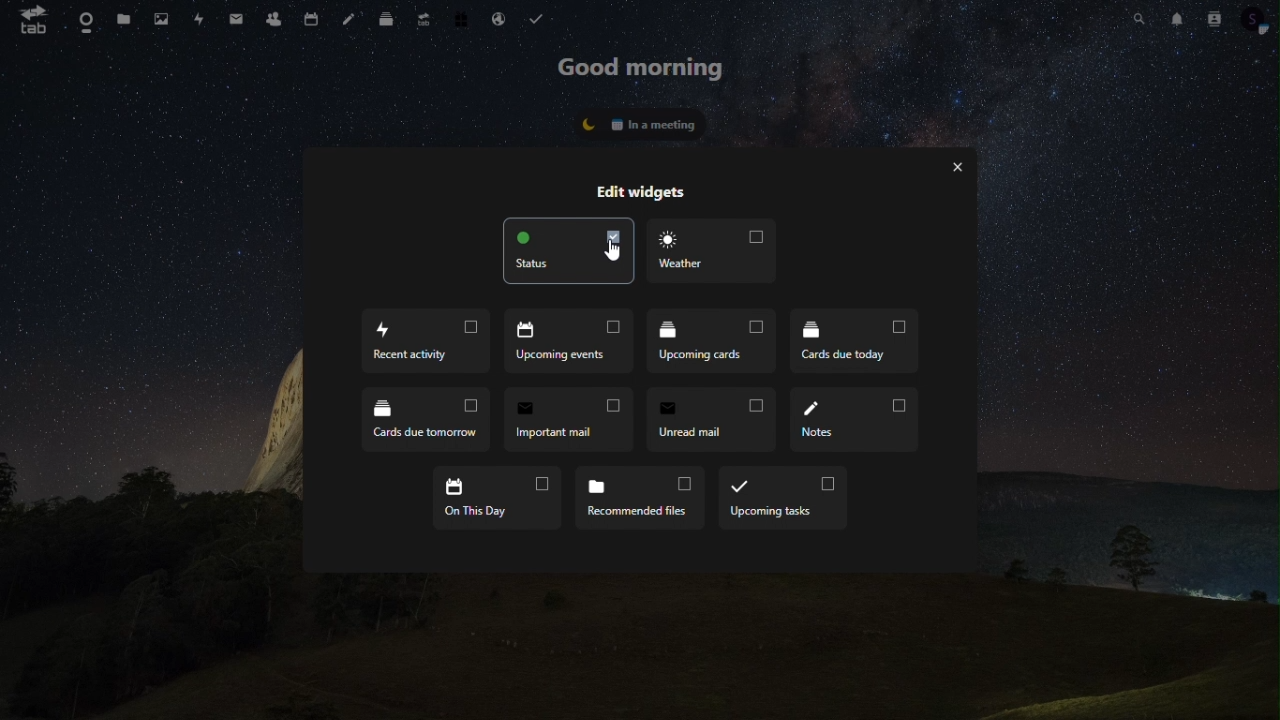 The width and height of the screenshot is (1280, 720). What do you see at coordinates (1214, 19) in the screenshot?
I see `contacts` at bounding box center [1214, 19].